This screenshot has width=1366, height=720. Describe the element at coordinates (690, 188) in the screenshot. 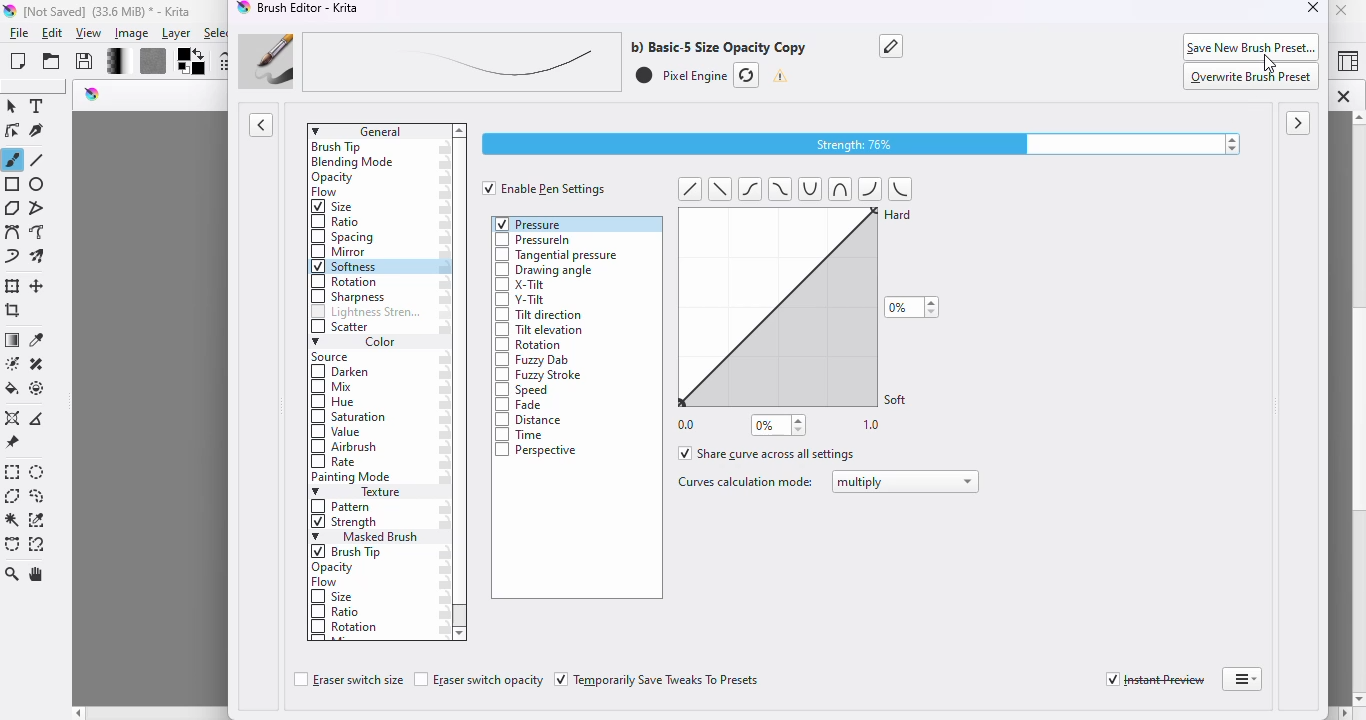

I see `Left diagonal` at that location.